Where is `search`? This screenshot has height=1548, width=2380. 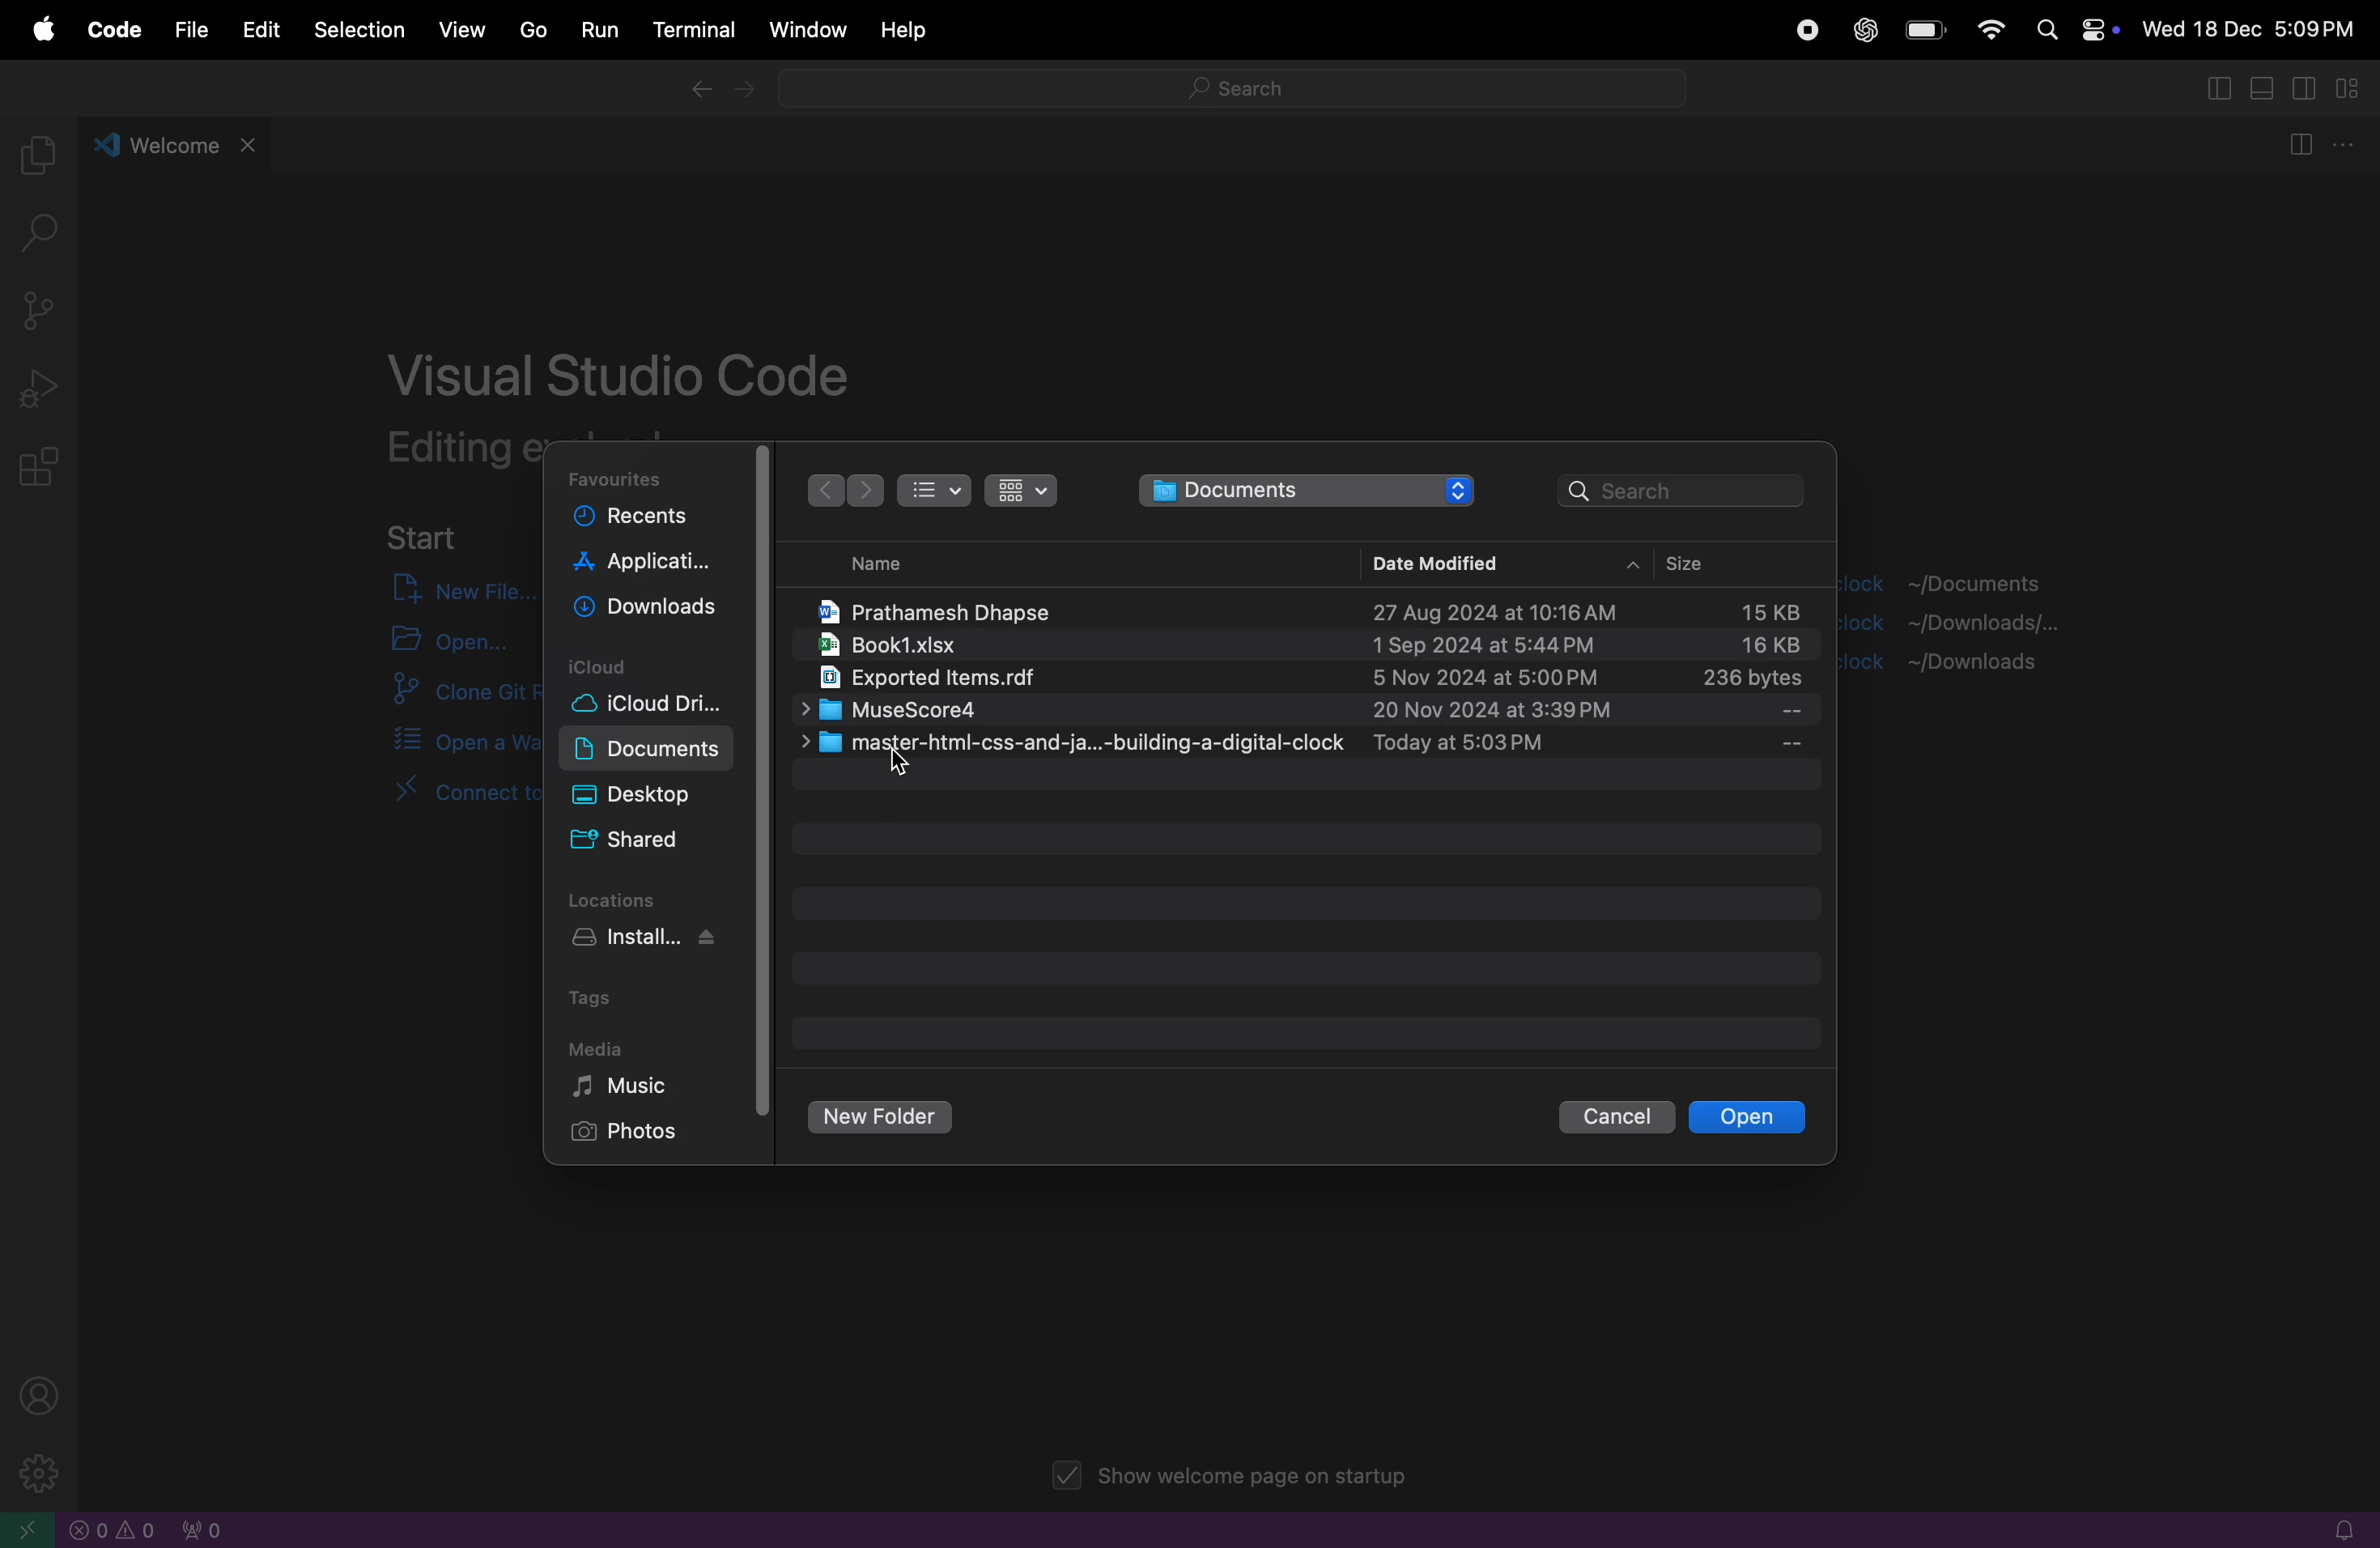
search is located at coordinates (1684, 488).